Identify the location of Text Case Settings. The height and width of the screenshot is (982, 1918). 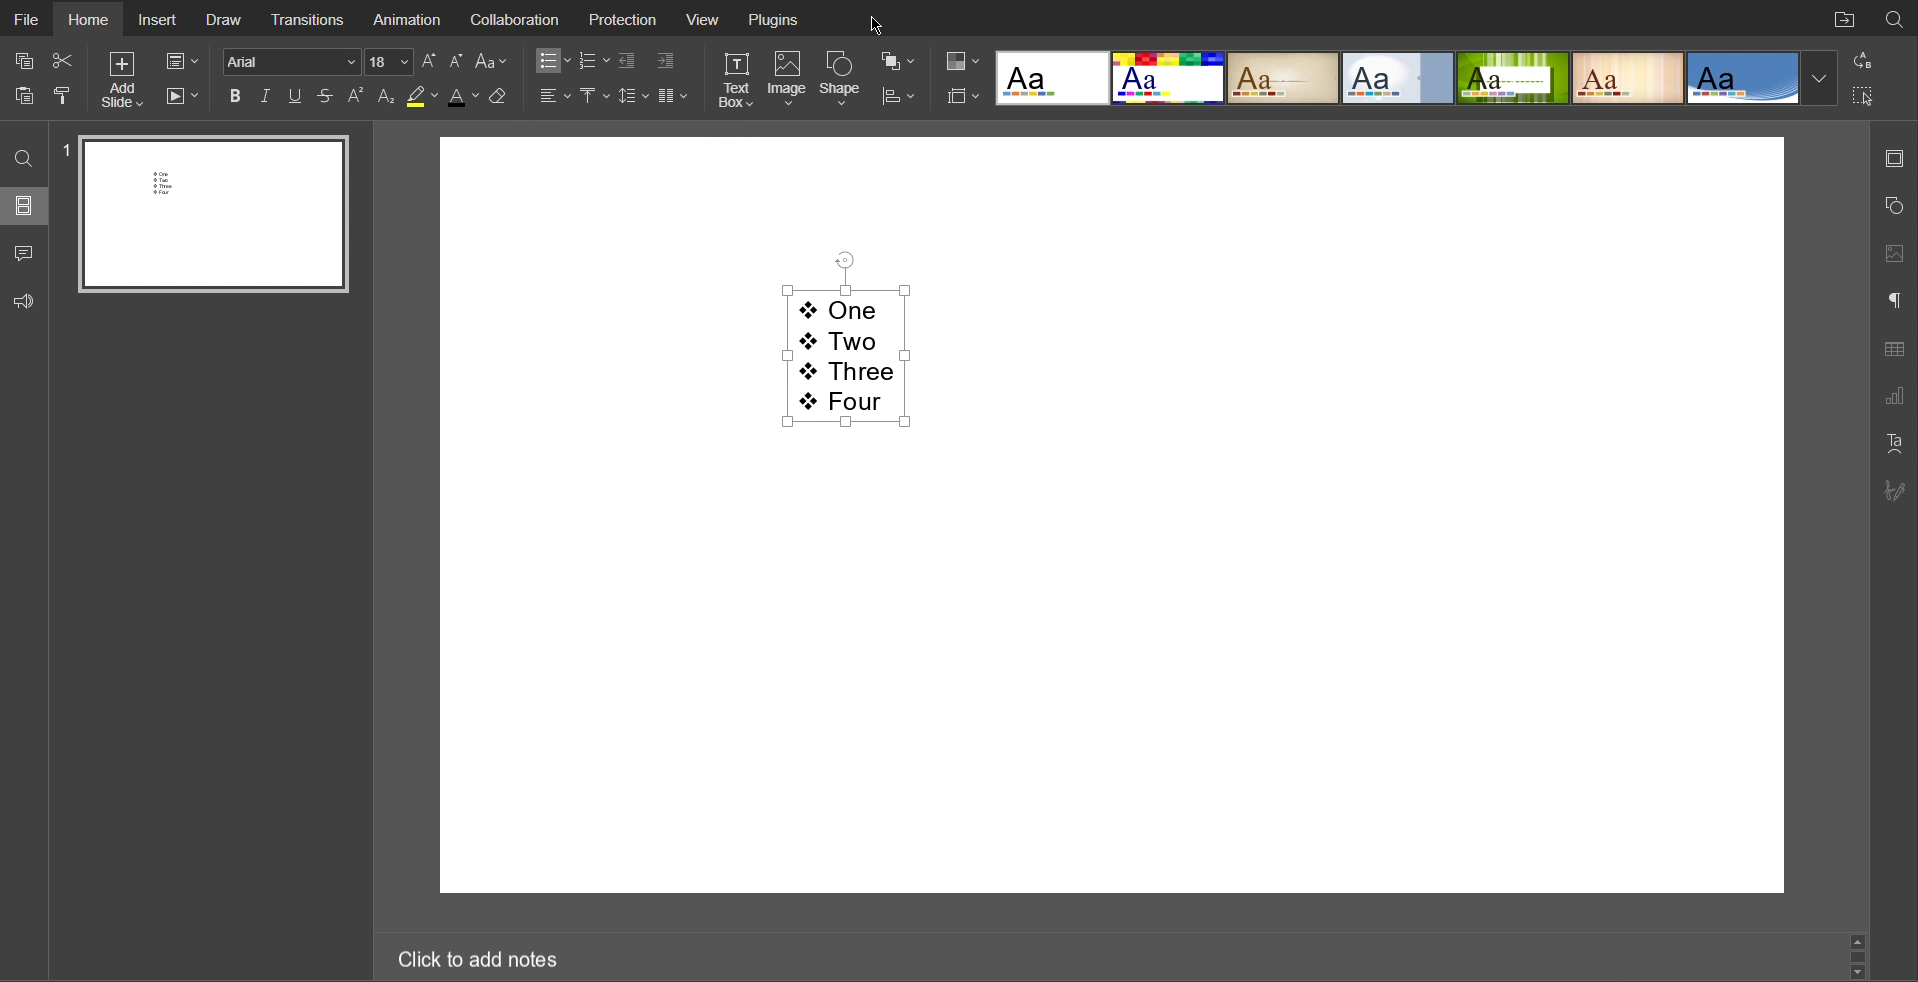
(488, 62).